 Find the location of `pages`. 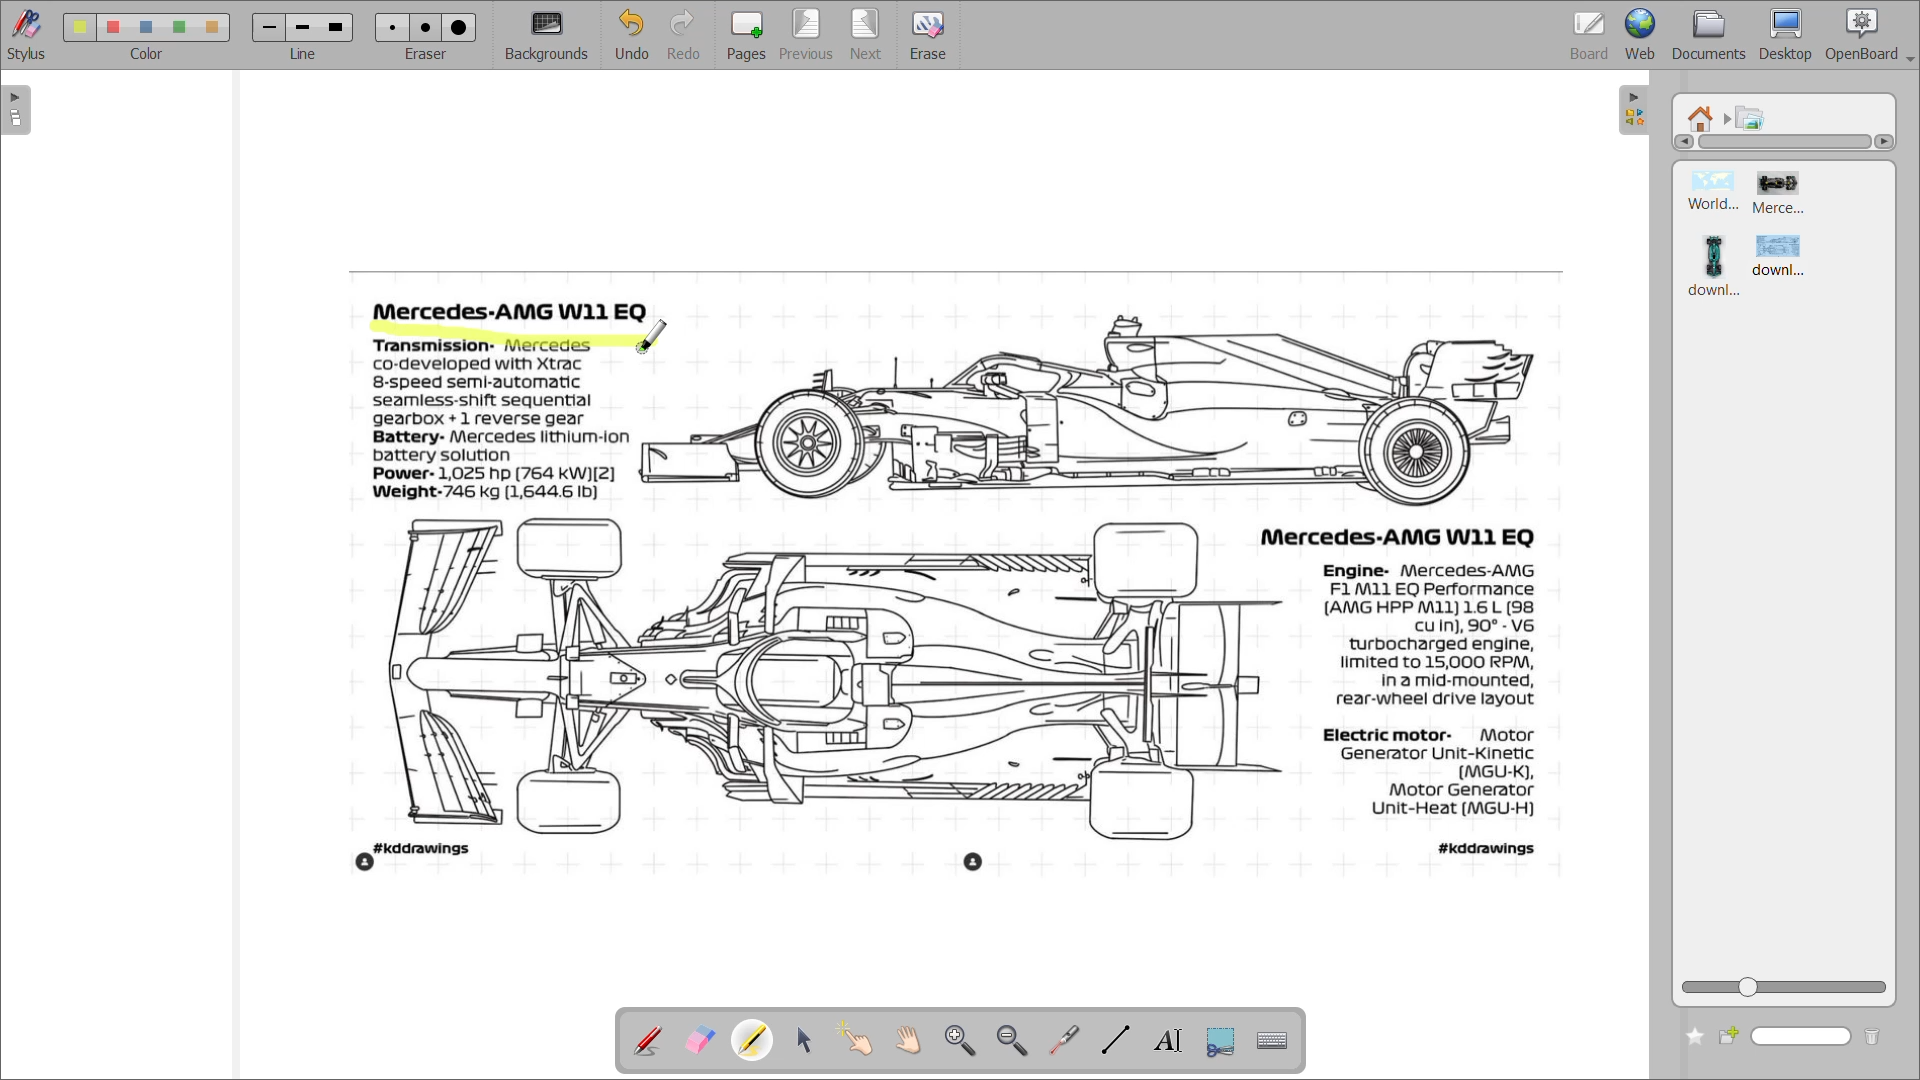

pages is located at coordinates (750, 32).